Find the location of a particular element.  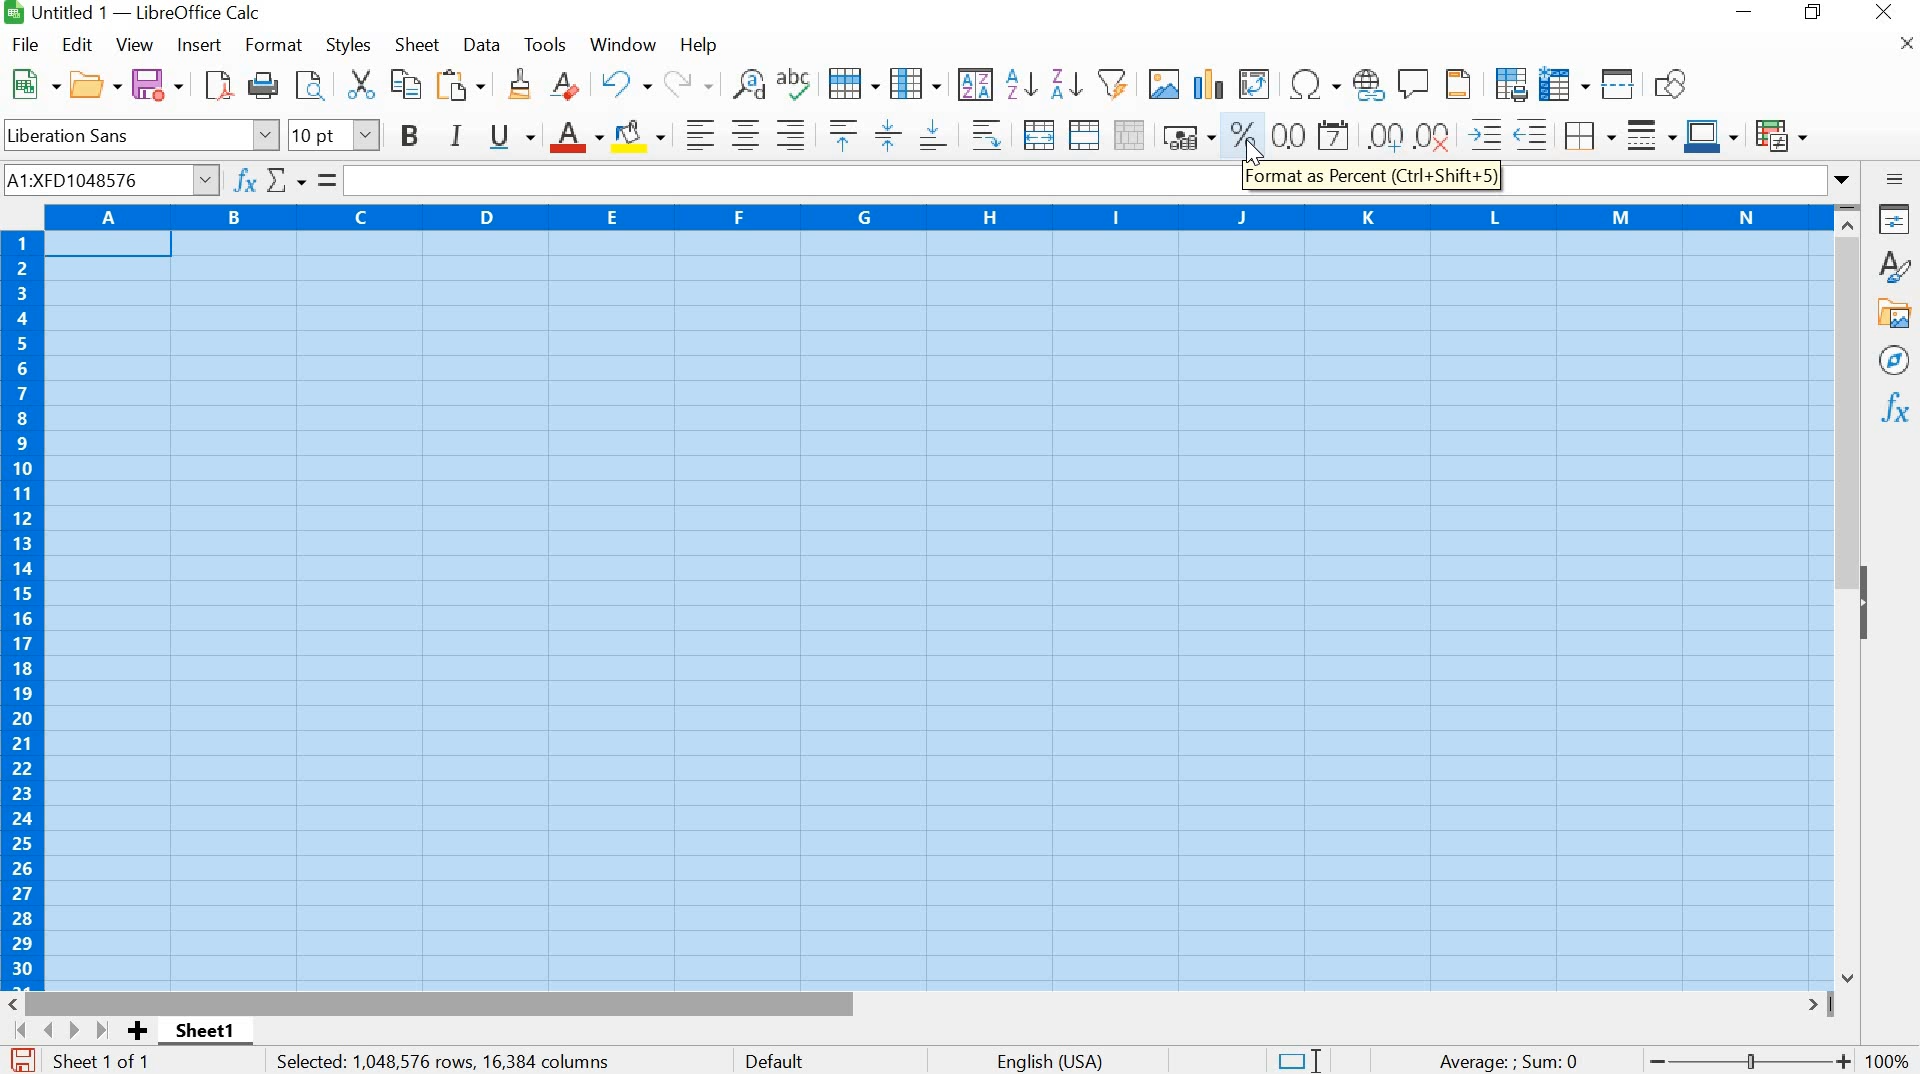

Border Color is located at coordinates (1711, 136).